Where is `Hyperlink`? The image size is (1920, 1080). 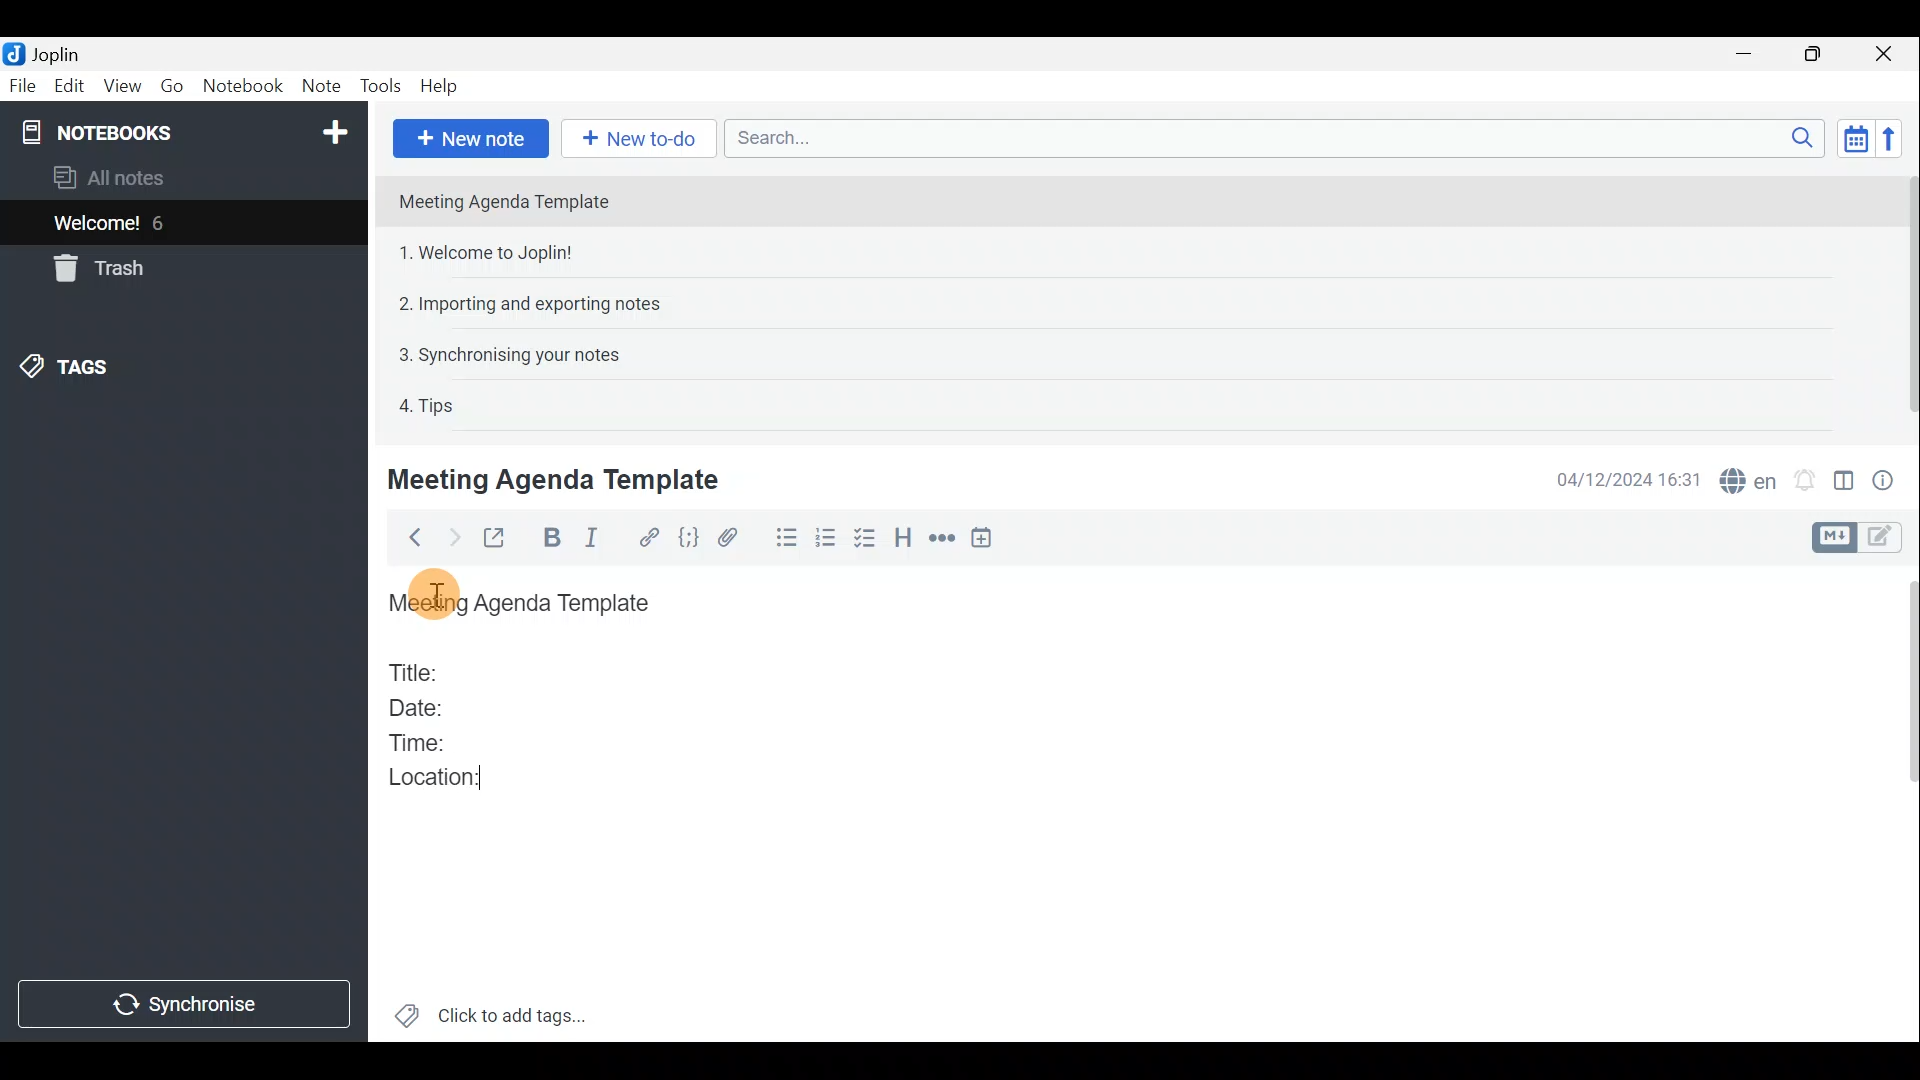
Hyperlink is located at coordinates (650, 537).